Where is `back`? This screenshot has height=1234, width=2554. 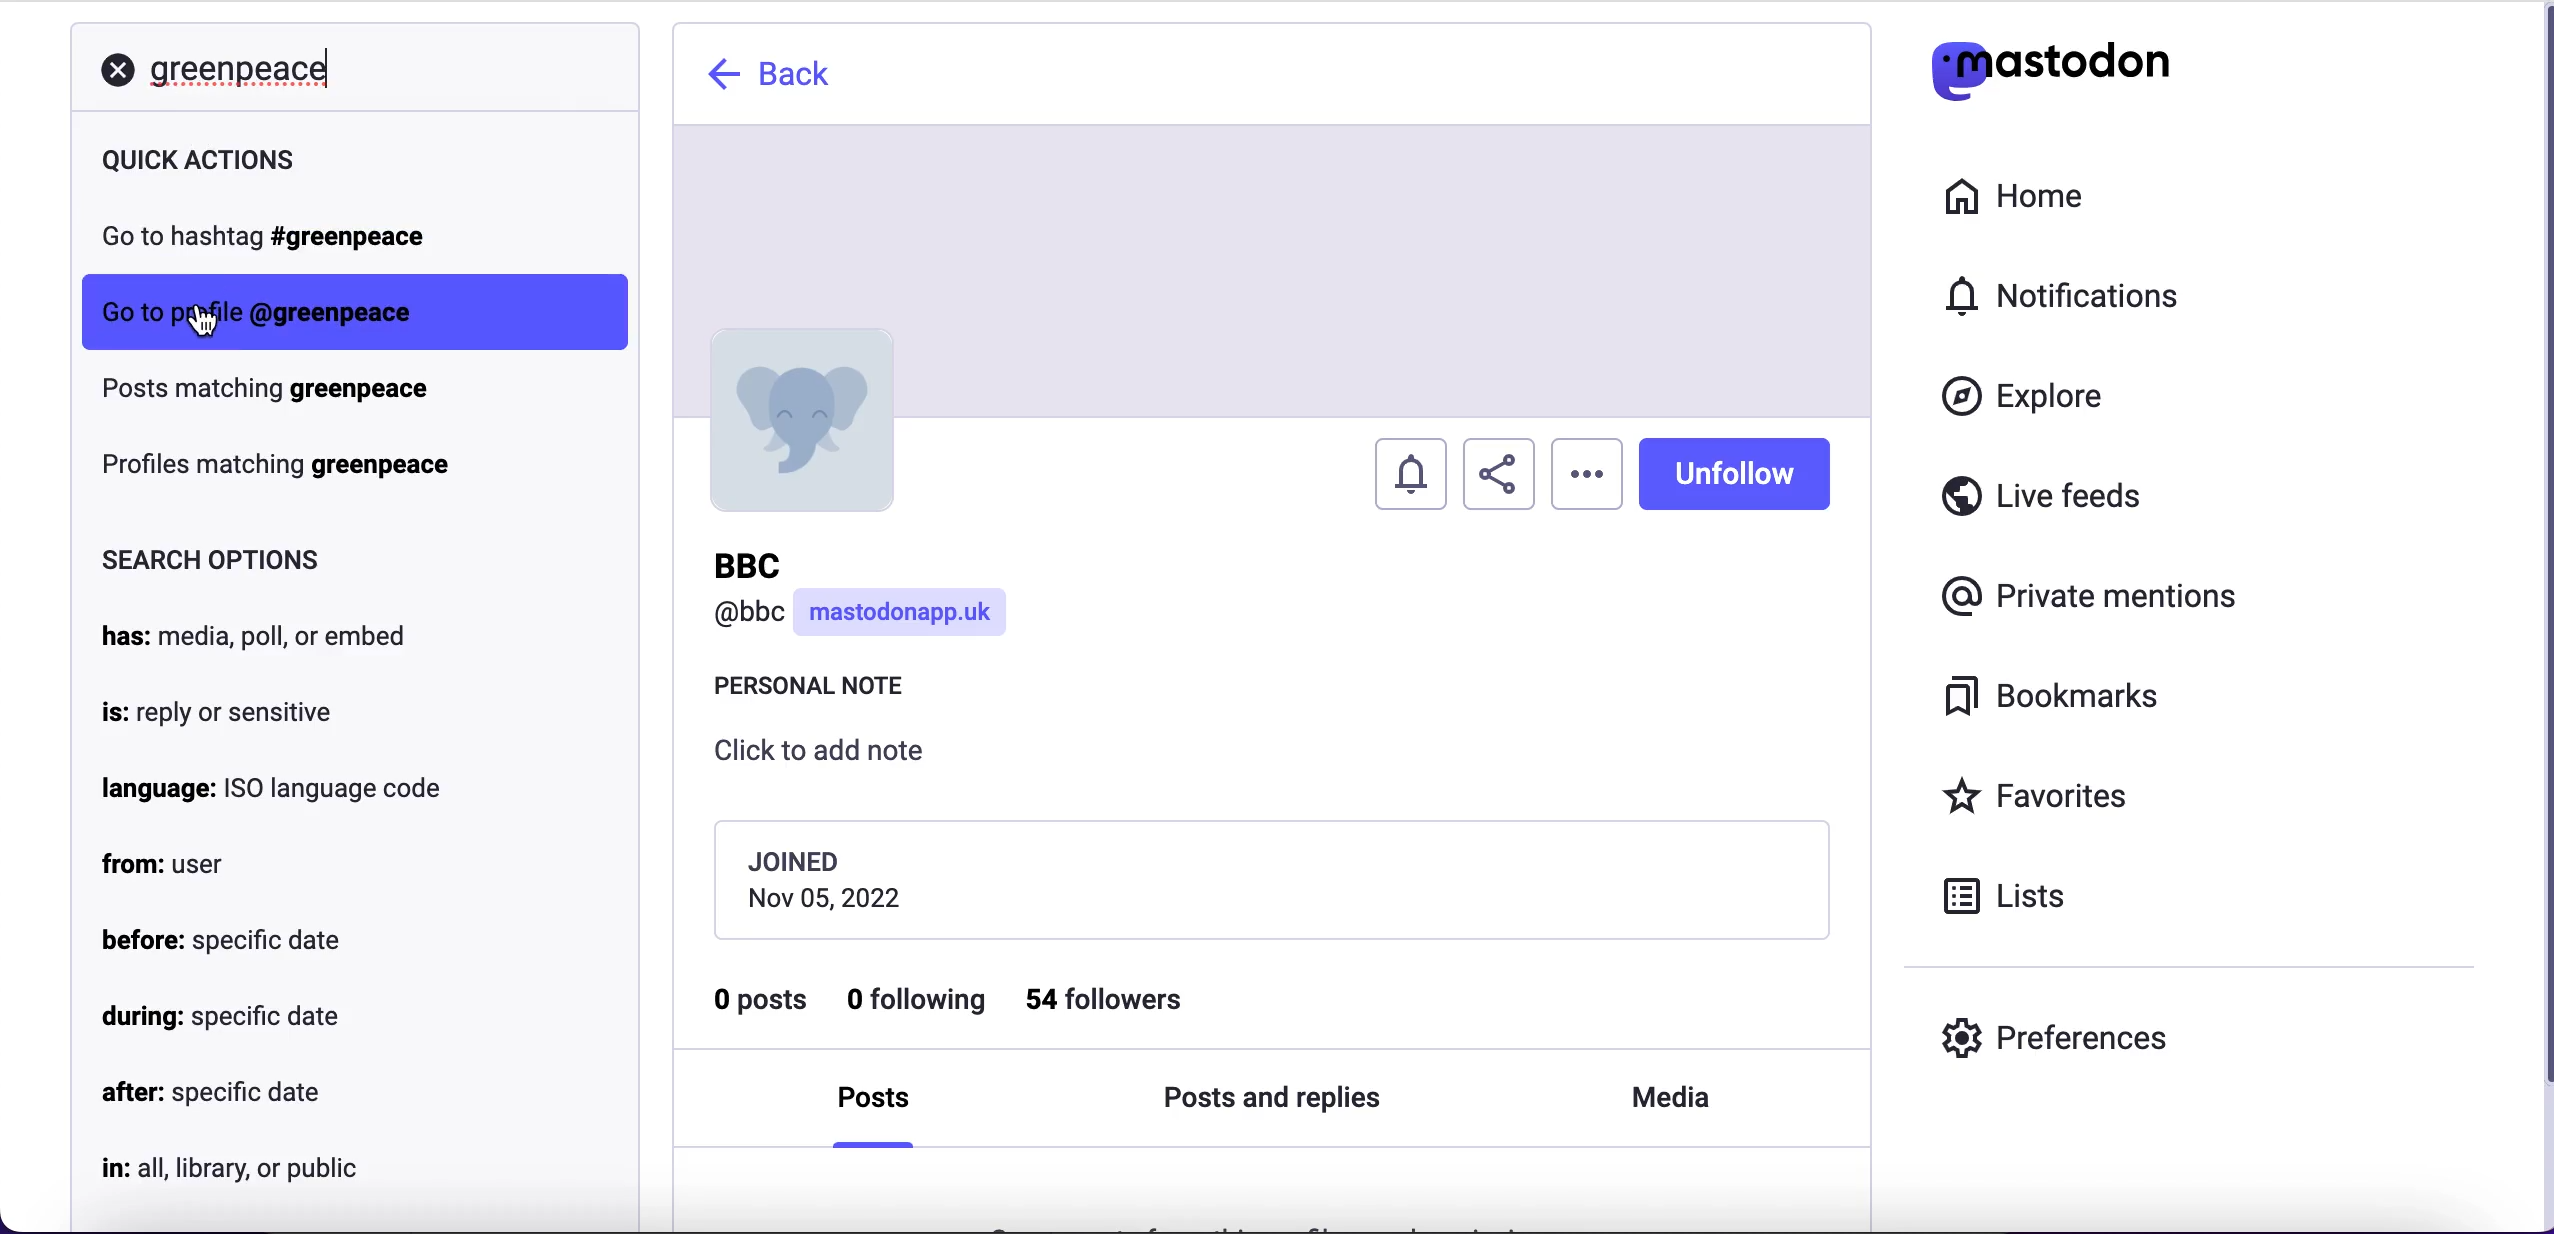 back is located at coordinates (774, 74).